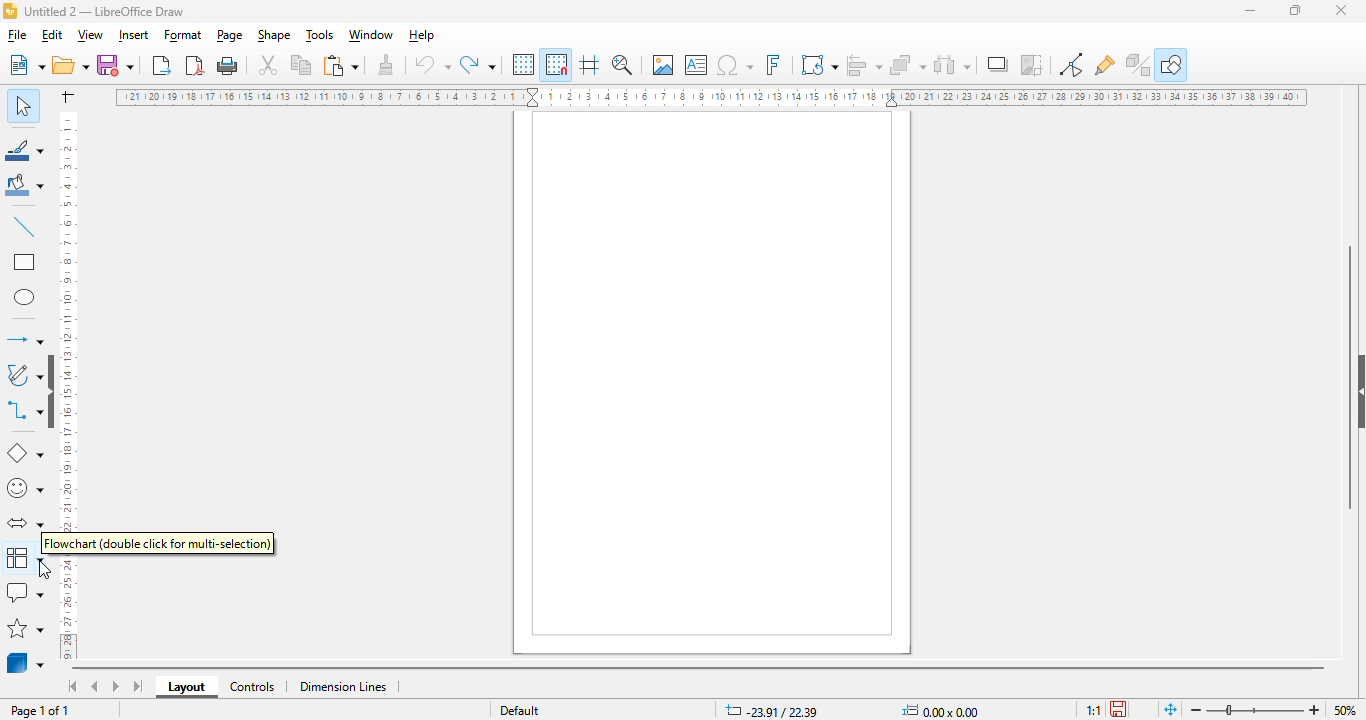  Describe the element at coordinates (908, 64) in the screenshot. I see `arrange` at that location.